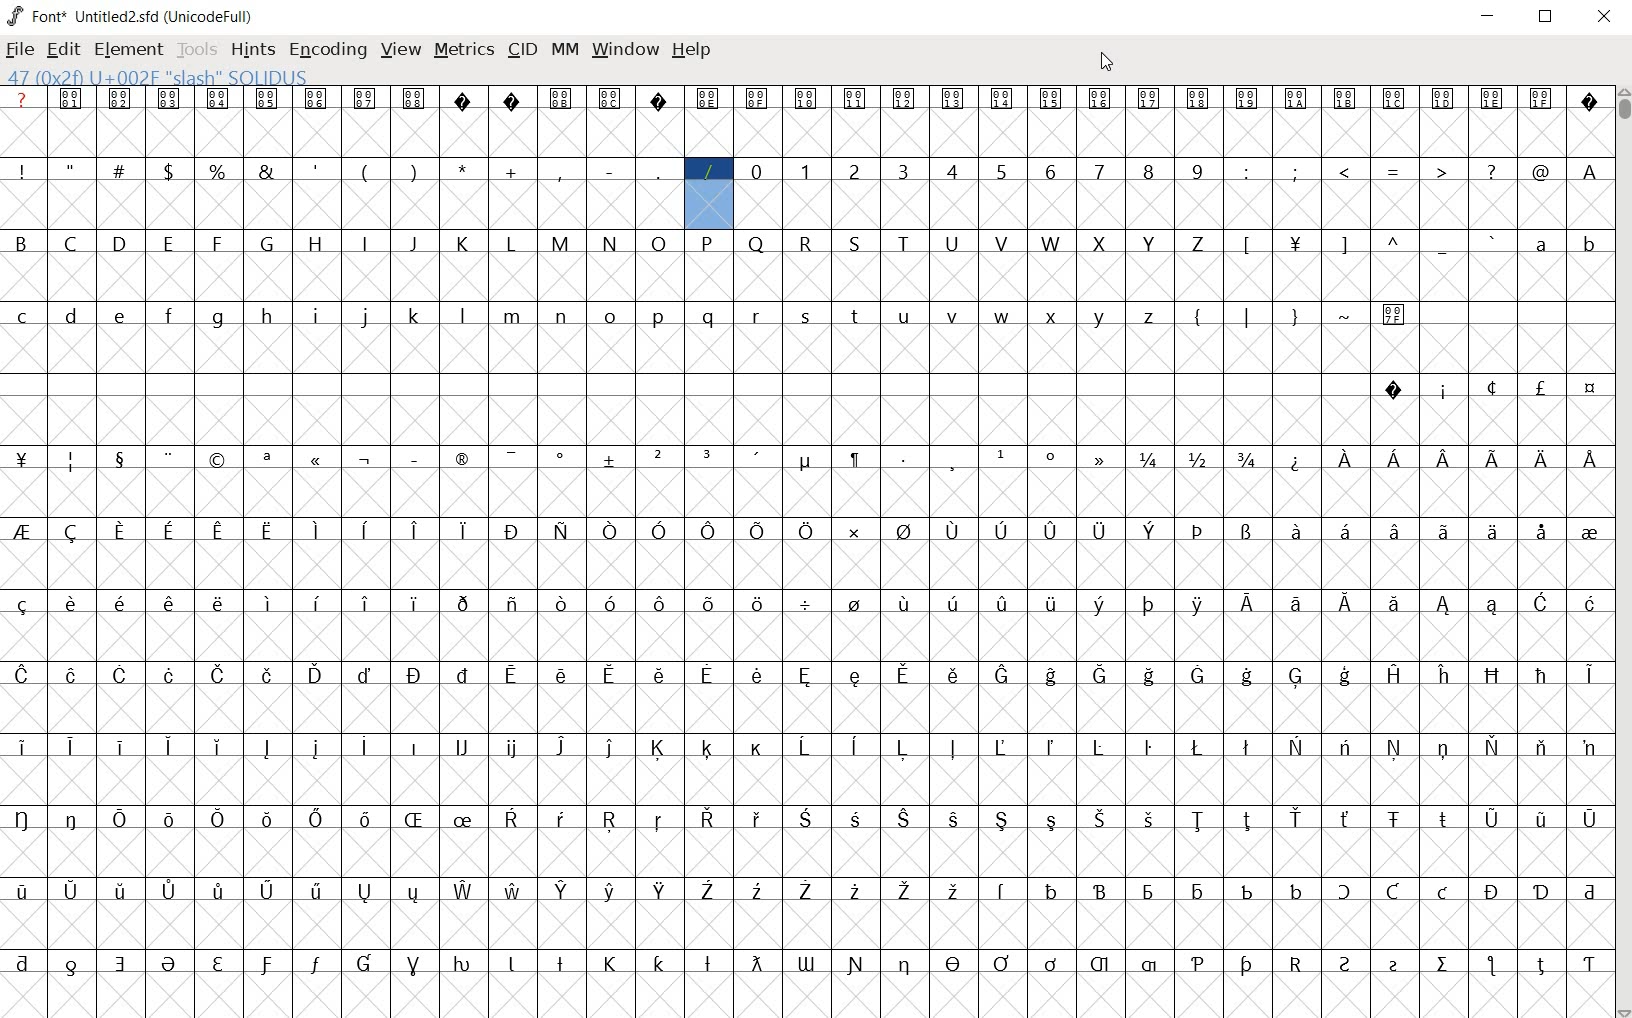 The image size is (1632, 1018). I want to click on glyph, so click(1345, 171).